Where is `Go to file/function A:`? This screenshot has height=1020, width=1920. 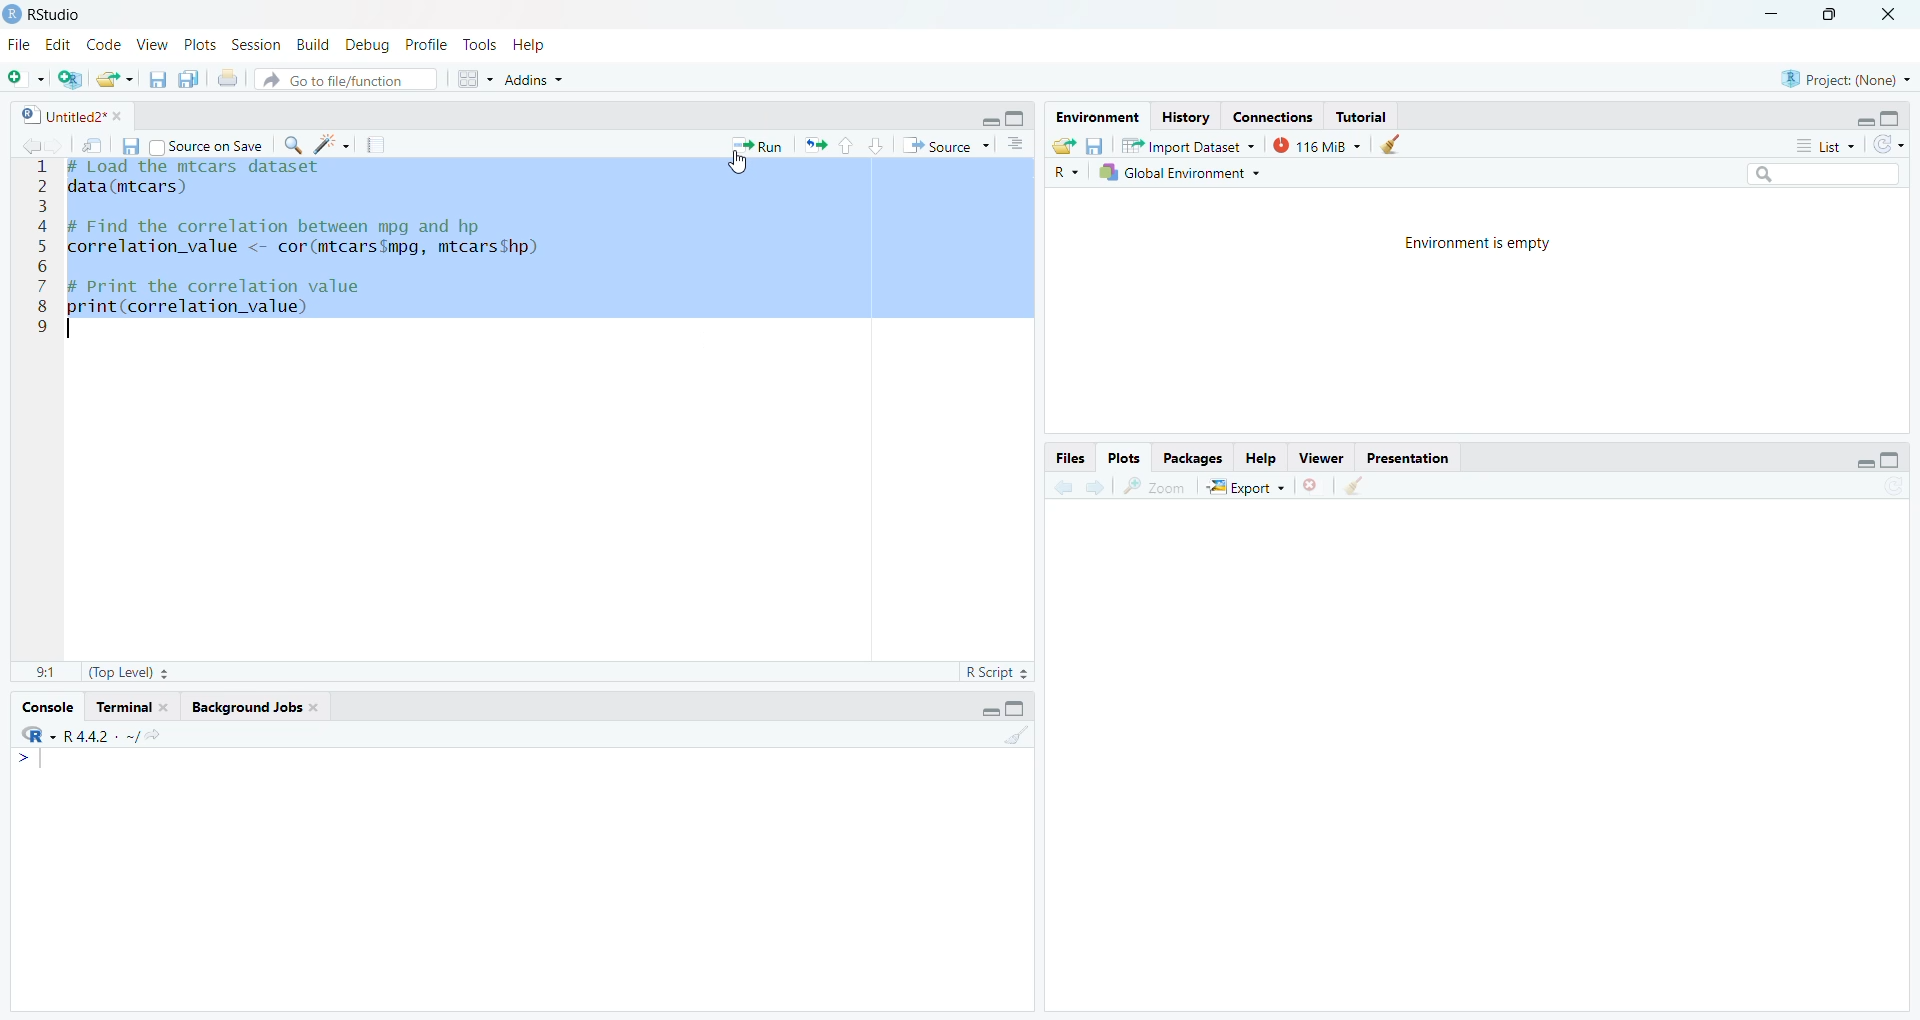 Go to file/function A: is located at coordinates (349, 79).